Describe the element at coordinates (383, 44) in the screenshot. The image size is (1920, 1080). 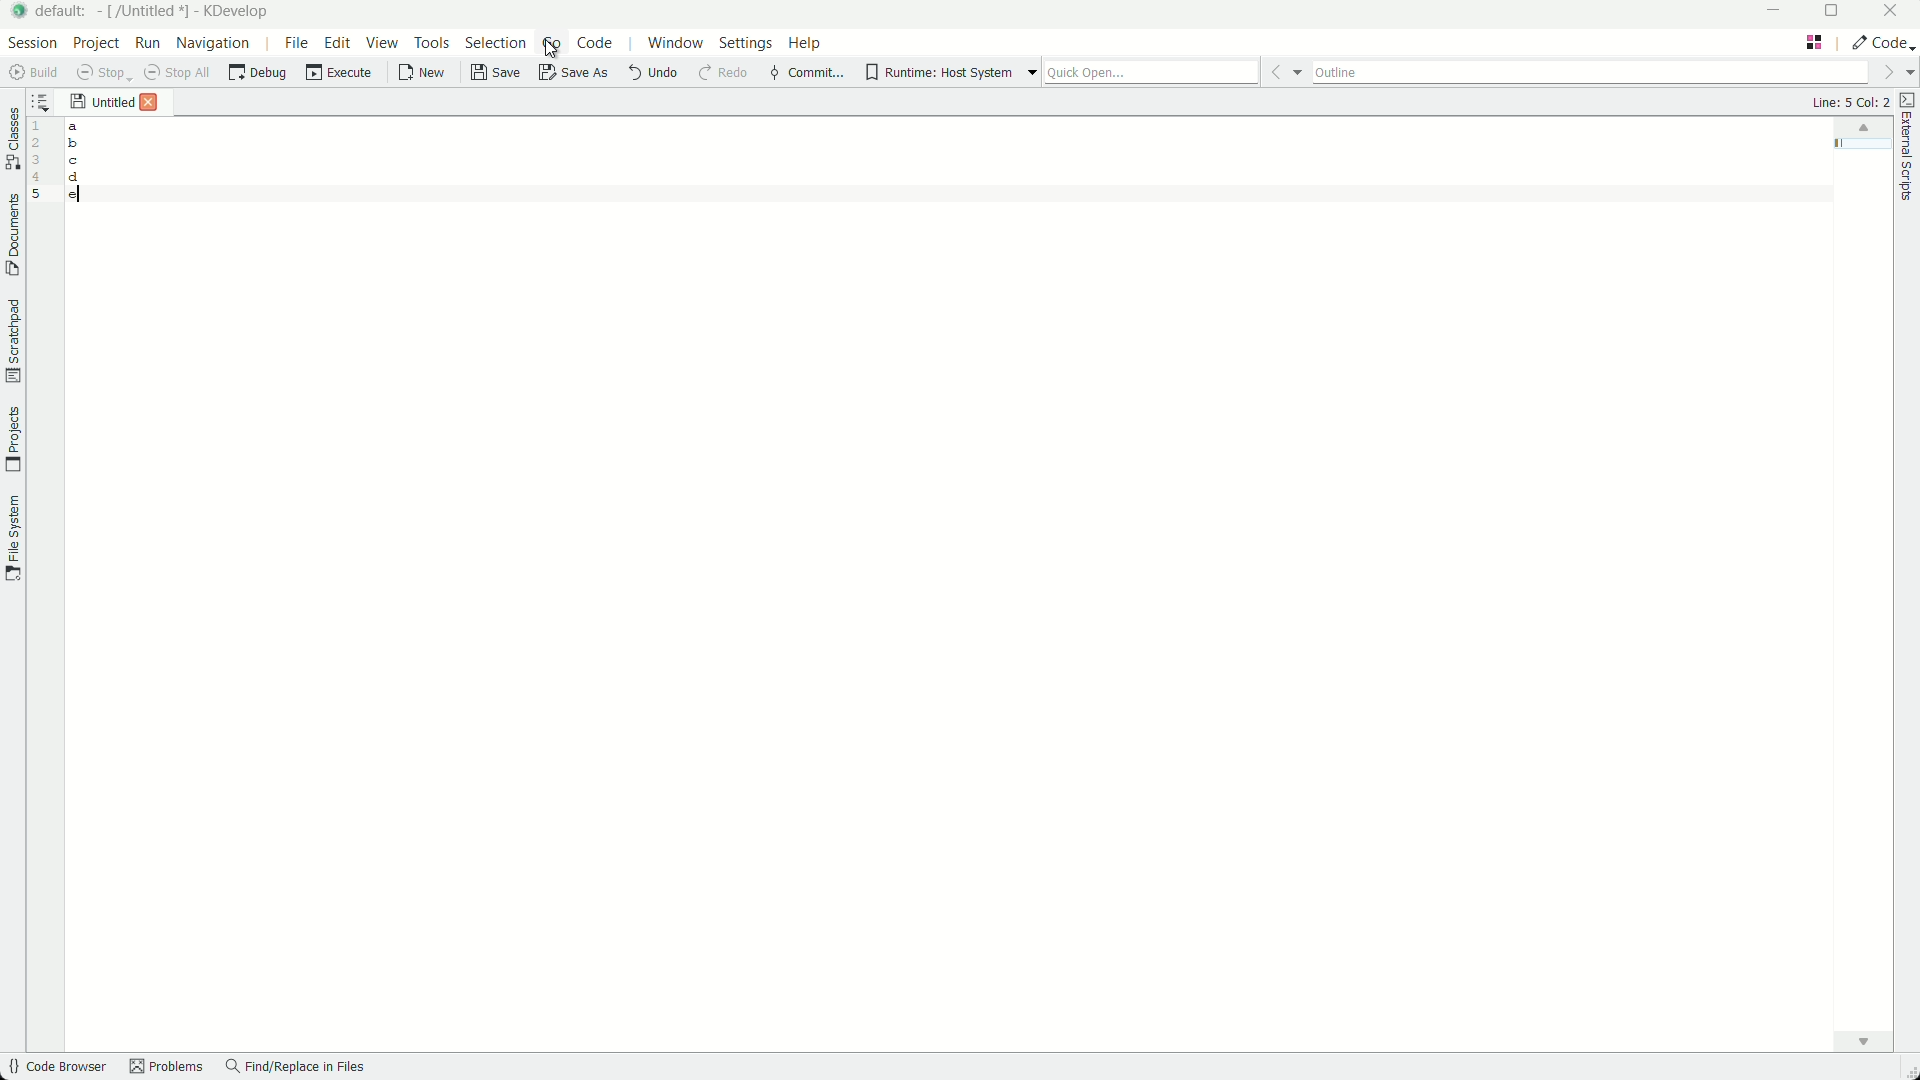
I see `view` at that location.